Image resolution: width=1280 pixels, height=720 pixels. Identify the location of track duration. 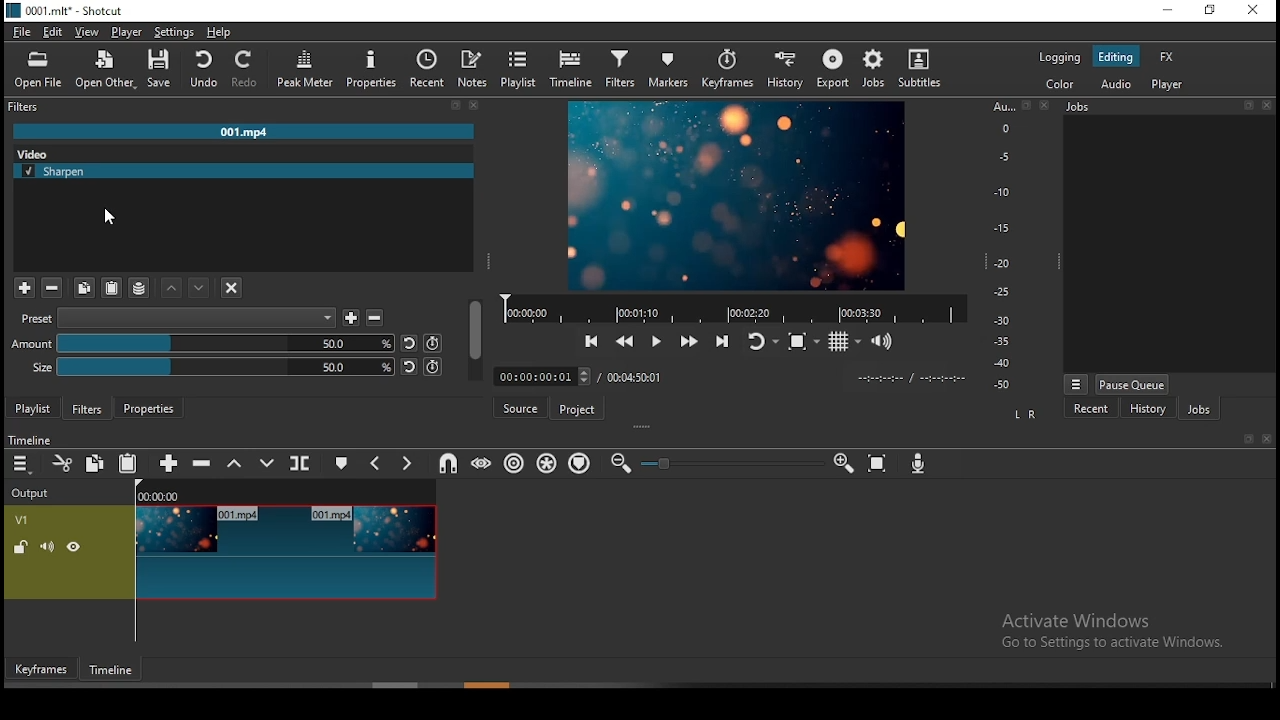
(635, 377).